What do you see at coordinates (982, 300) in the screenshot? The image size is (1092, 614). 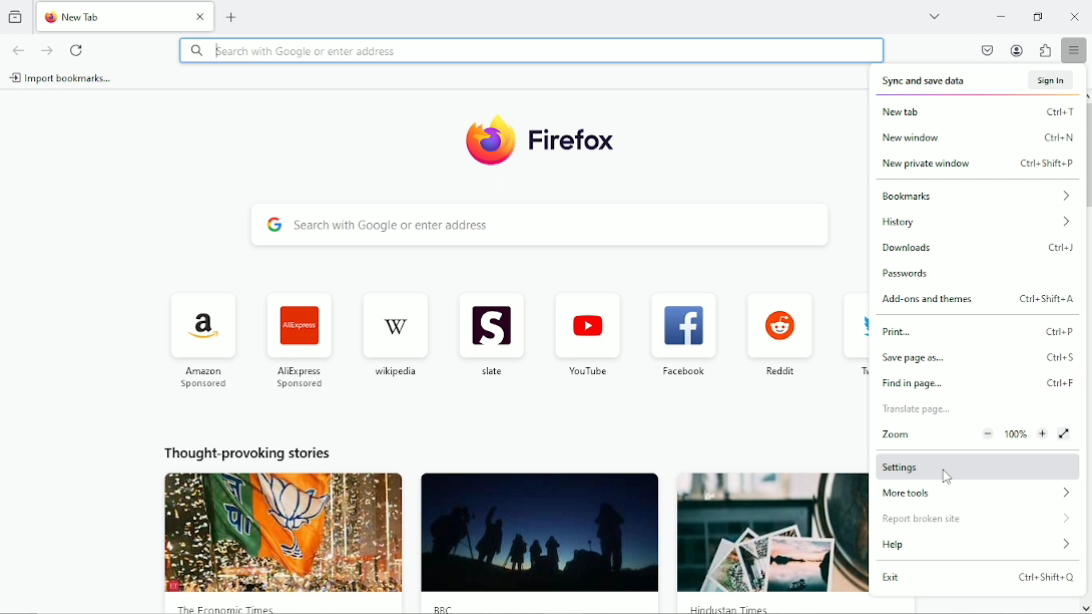 I see `Add ons and themes` at bounding box center [982, 300].